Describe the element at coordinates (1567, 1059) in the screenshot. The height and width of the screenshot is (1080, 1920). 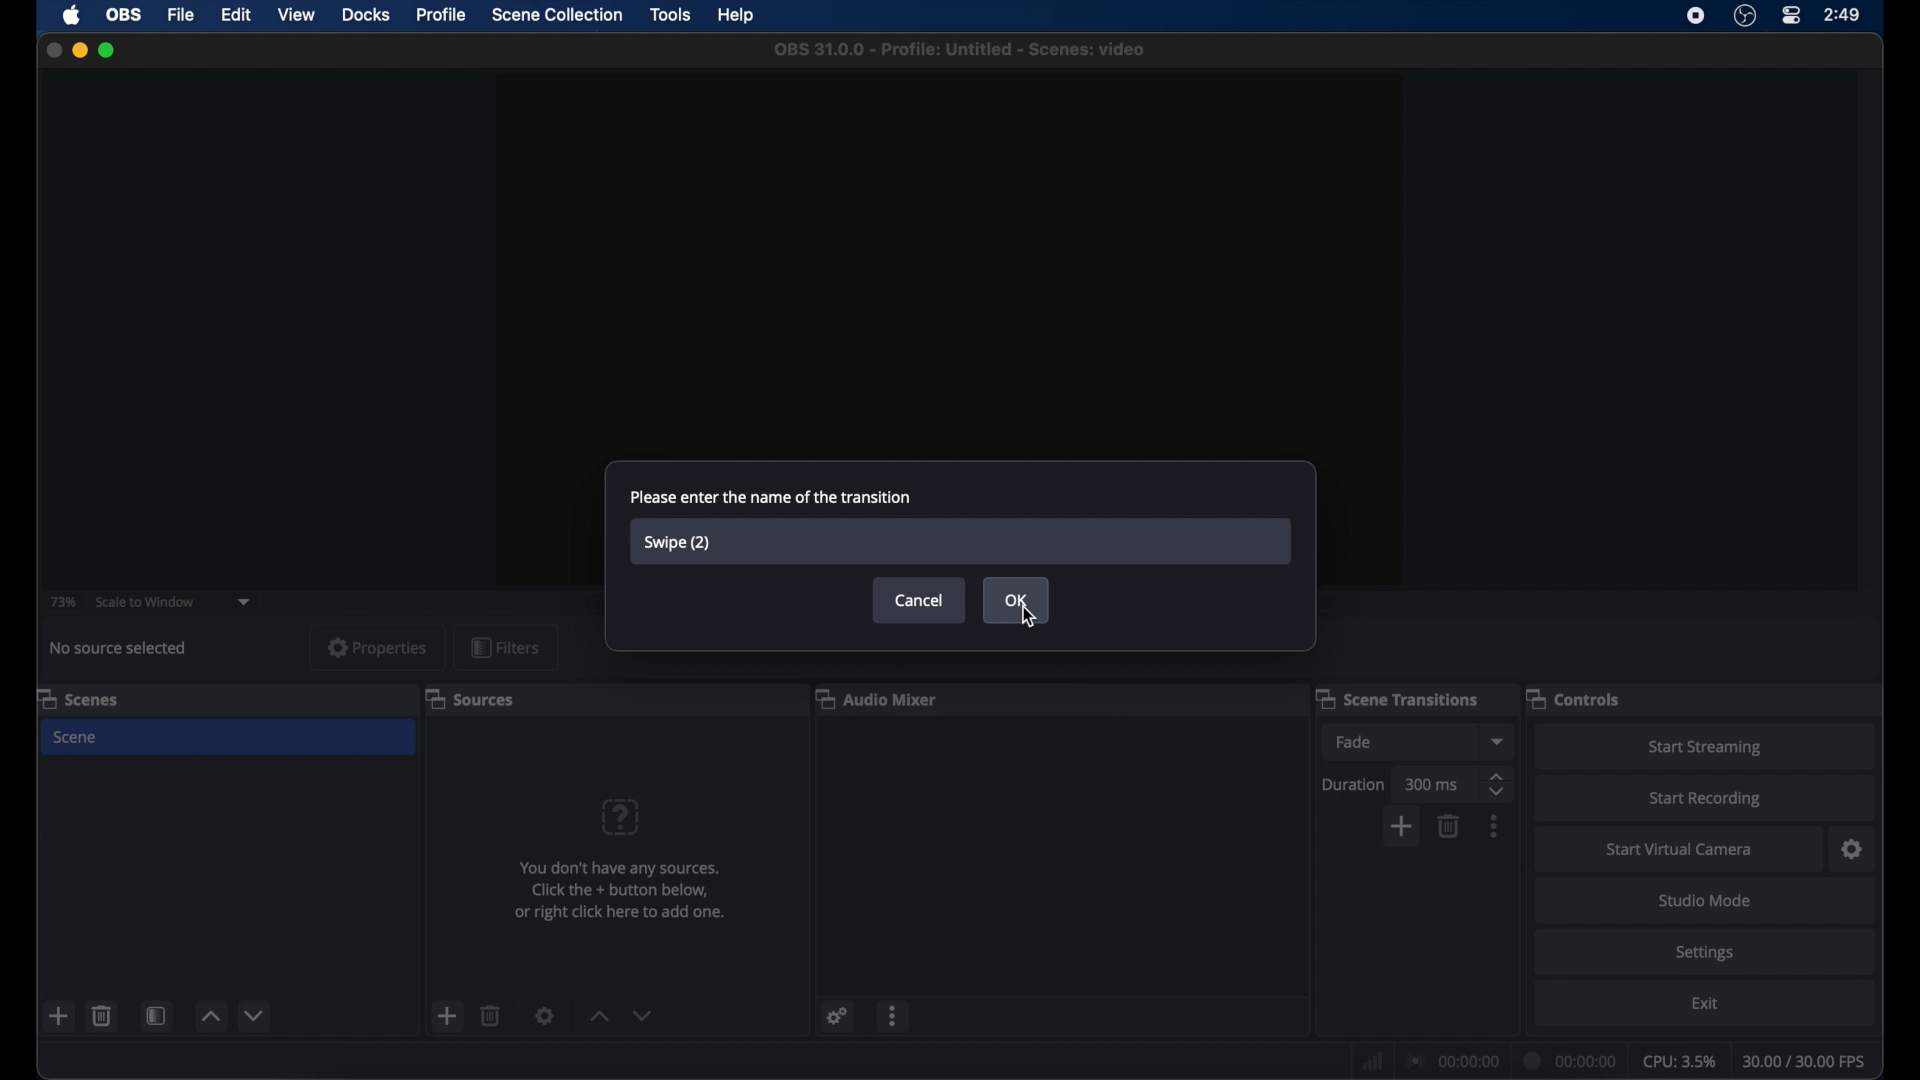
I see `duration` at that location.